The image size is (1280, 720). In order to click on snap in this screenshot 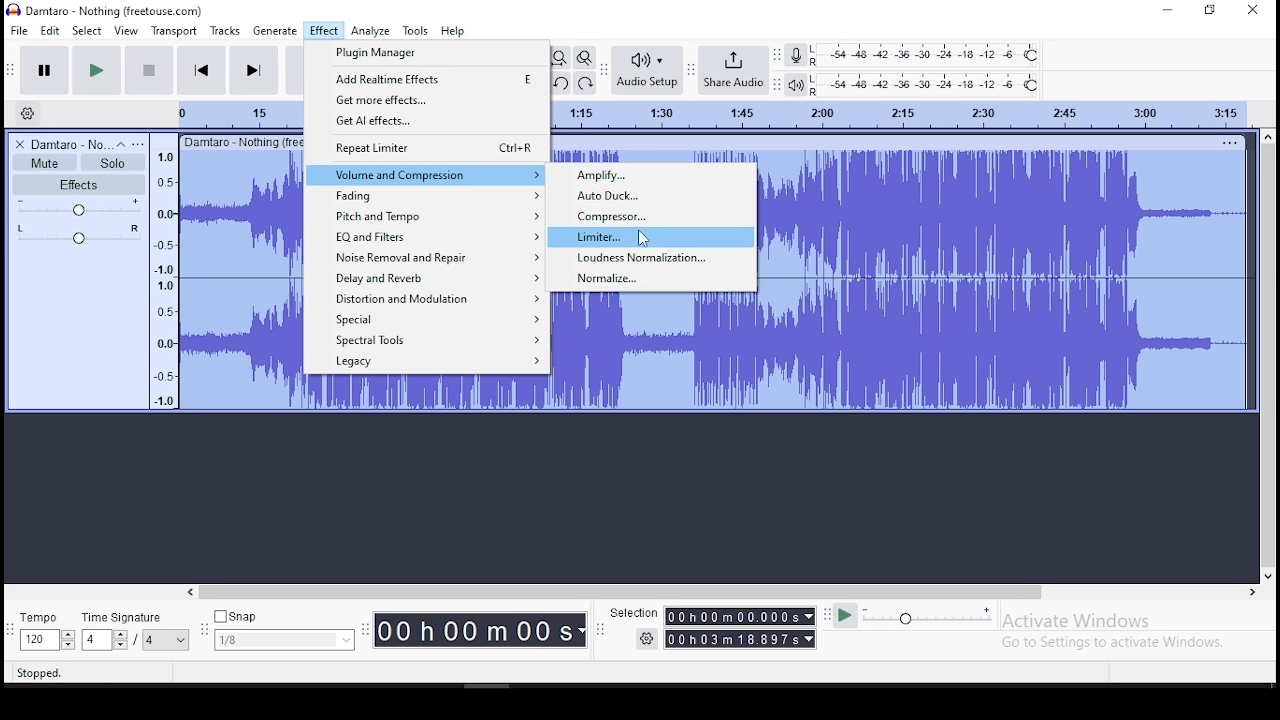, I will do `click(283, 628)`.